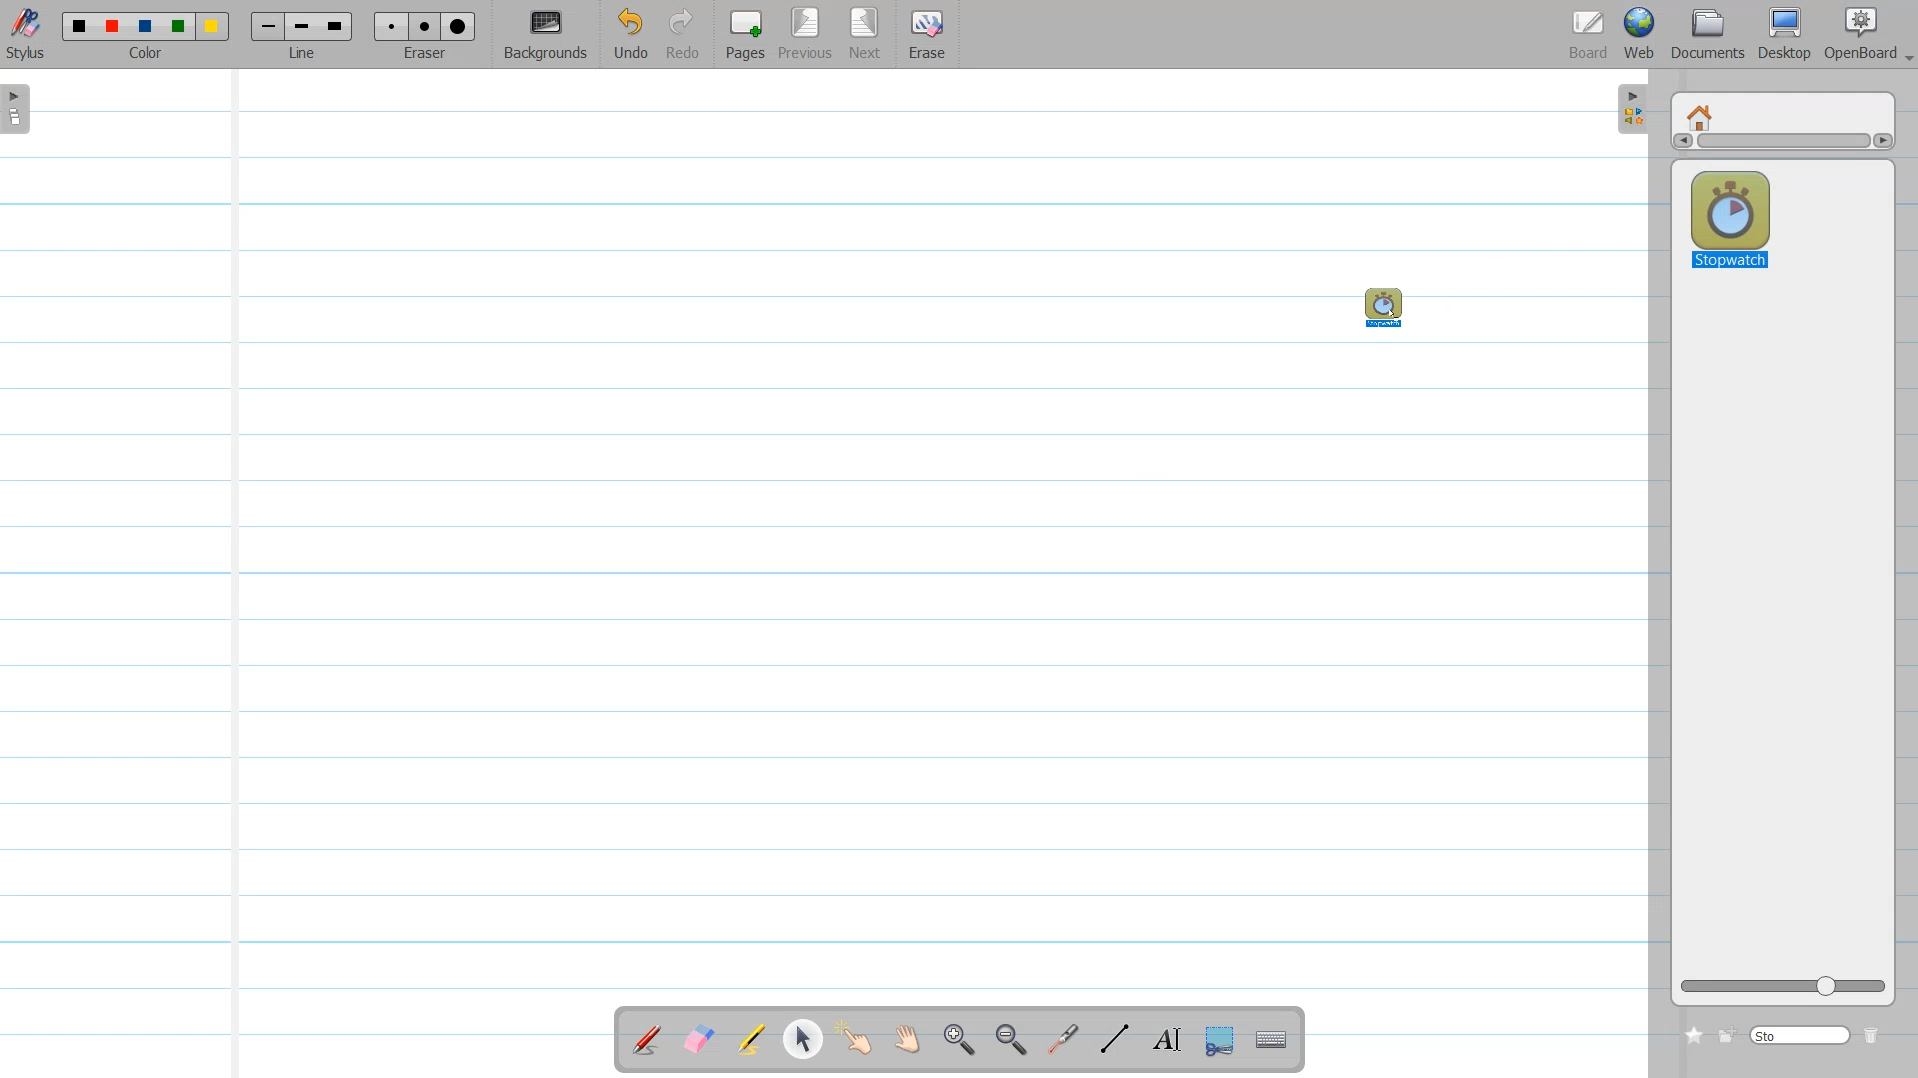 This screenshot has width=1918, height=1078. What do you see at coordinates (752, 1039) in the screenshot?
I see `Highlight` at bounding box center [752, 1039].